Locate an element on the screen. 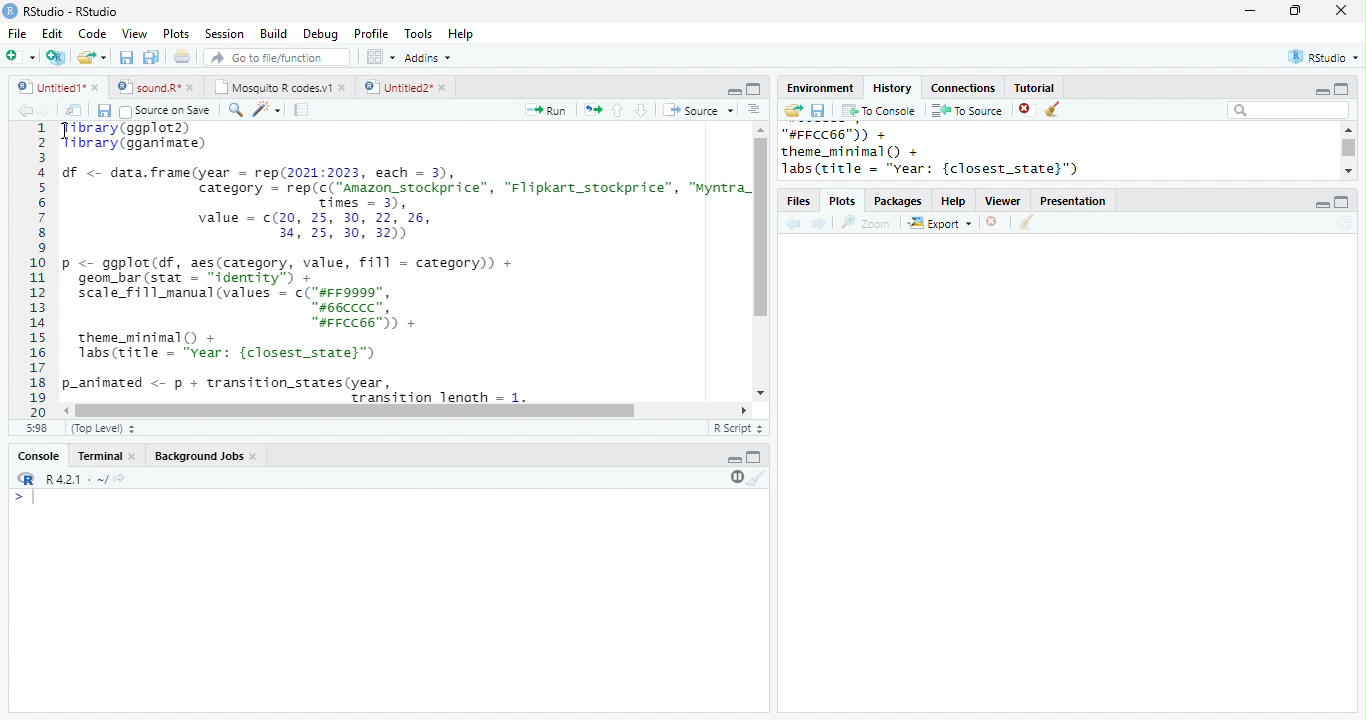  Tutorial is located at coordinates (1035, 88).